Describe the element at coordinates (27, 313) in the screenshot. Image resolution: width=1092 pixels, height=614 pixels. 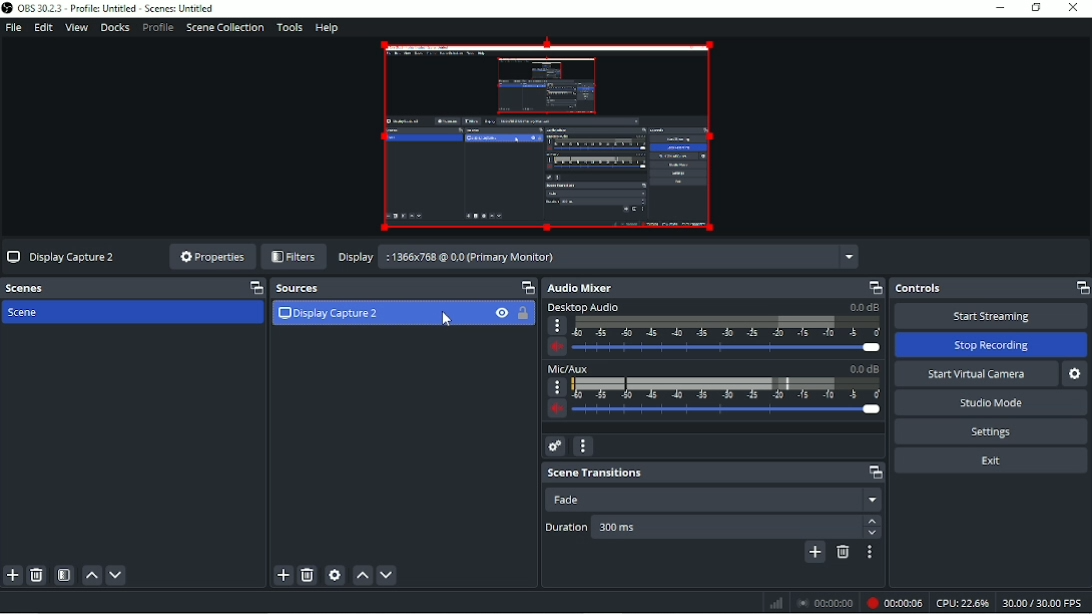
I see `Scene` at that location.